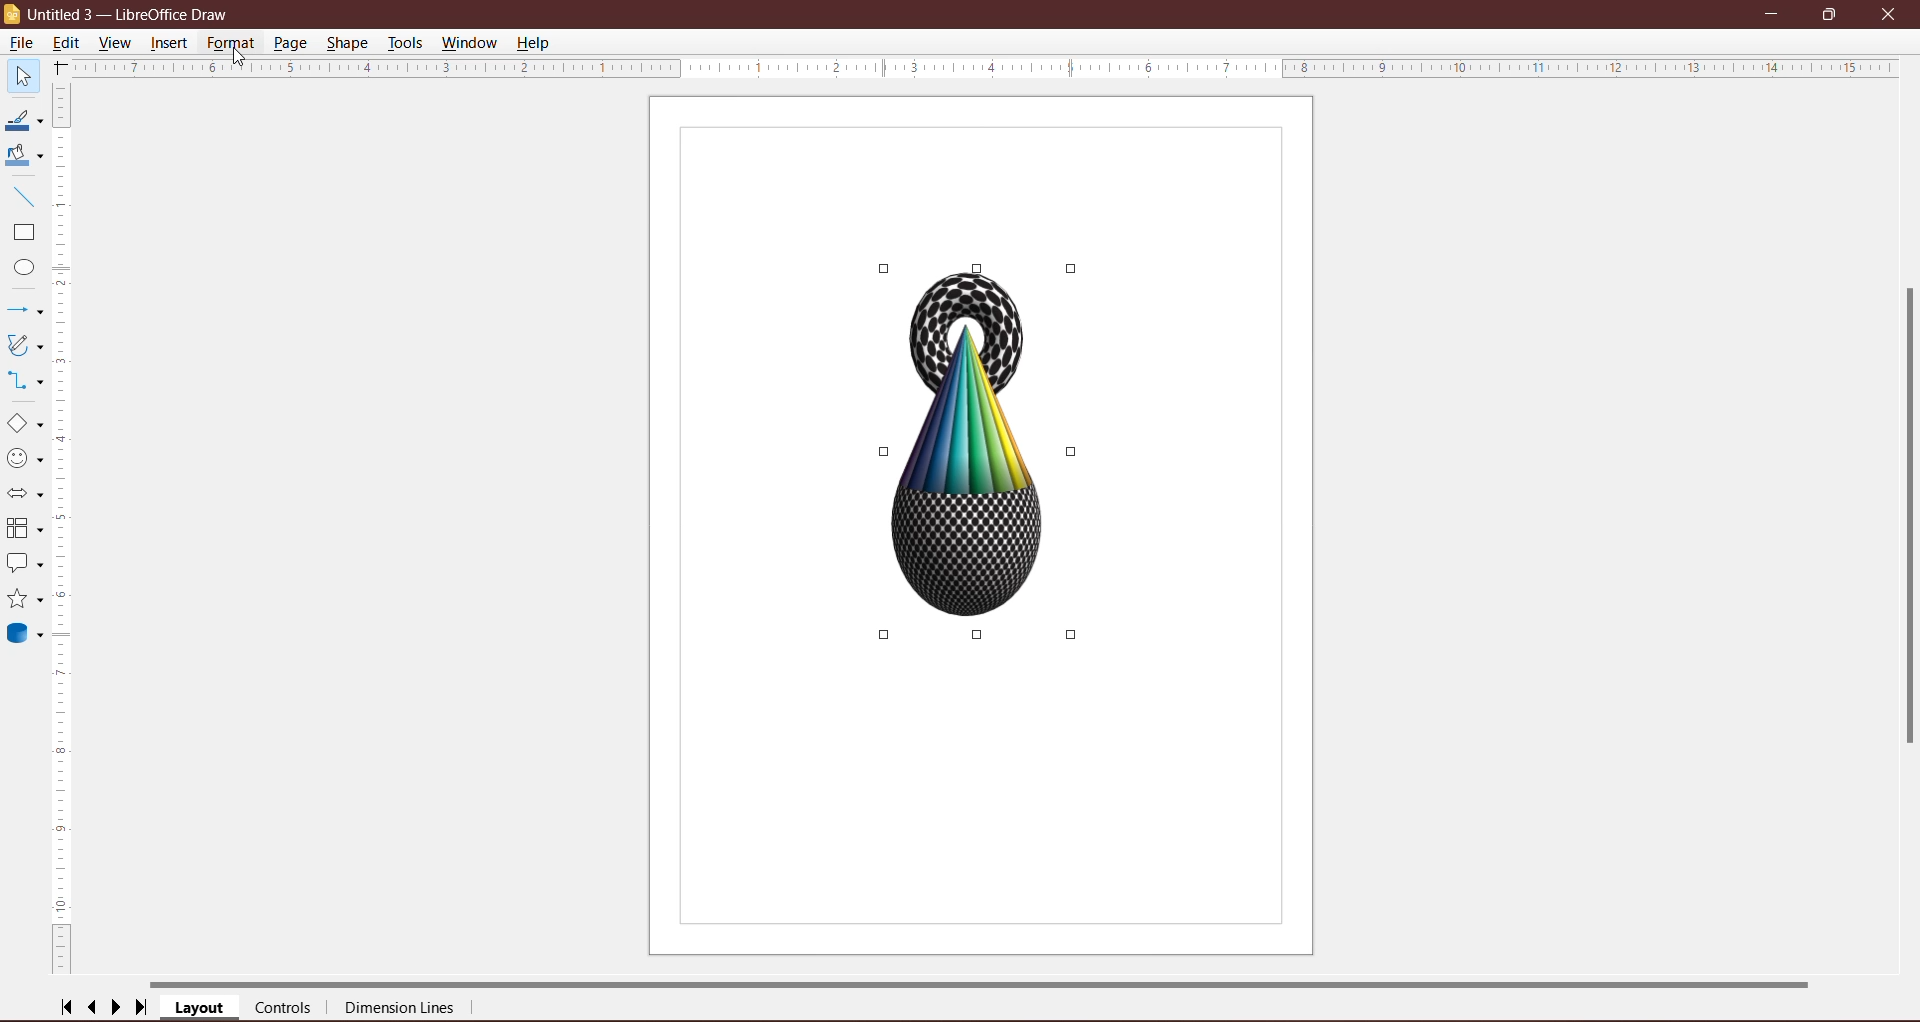 This screenshot has height=1022, width=1920. Describe the element at coordinates (24, 423) in the screenshot. I see `Basic Shapes` at that location.